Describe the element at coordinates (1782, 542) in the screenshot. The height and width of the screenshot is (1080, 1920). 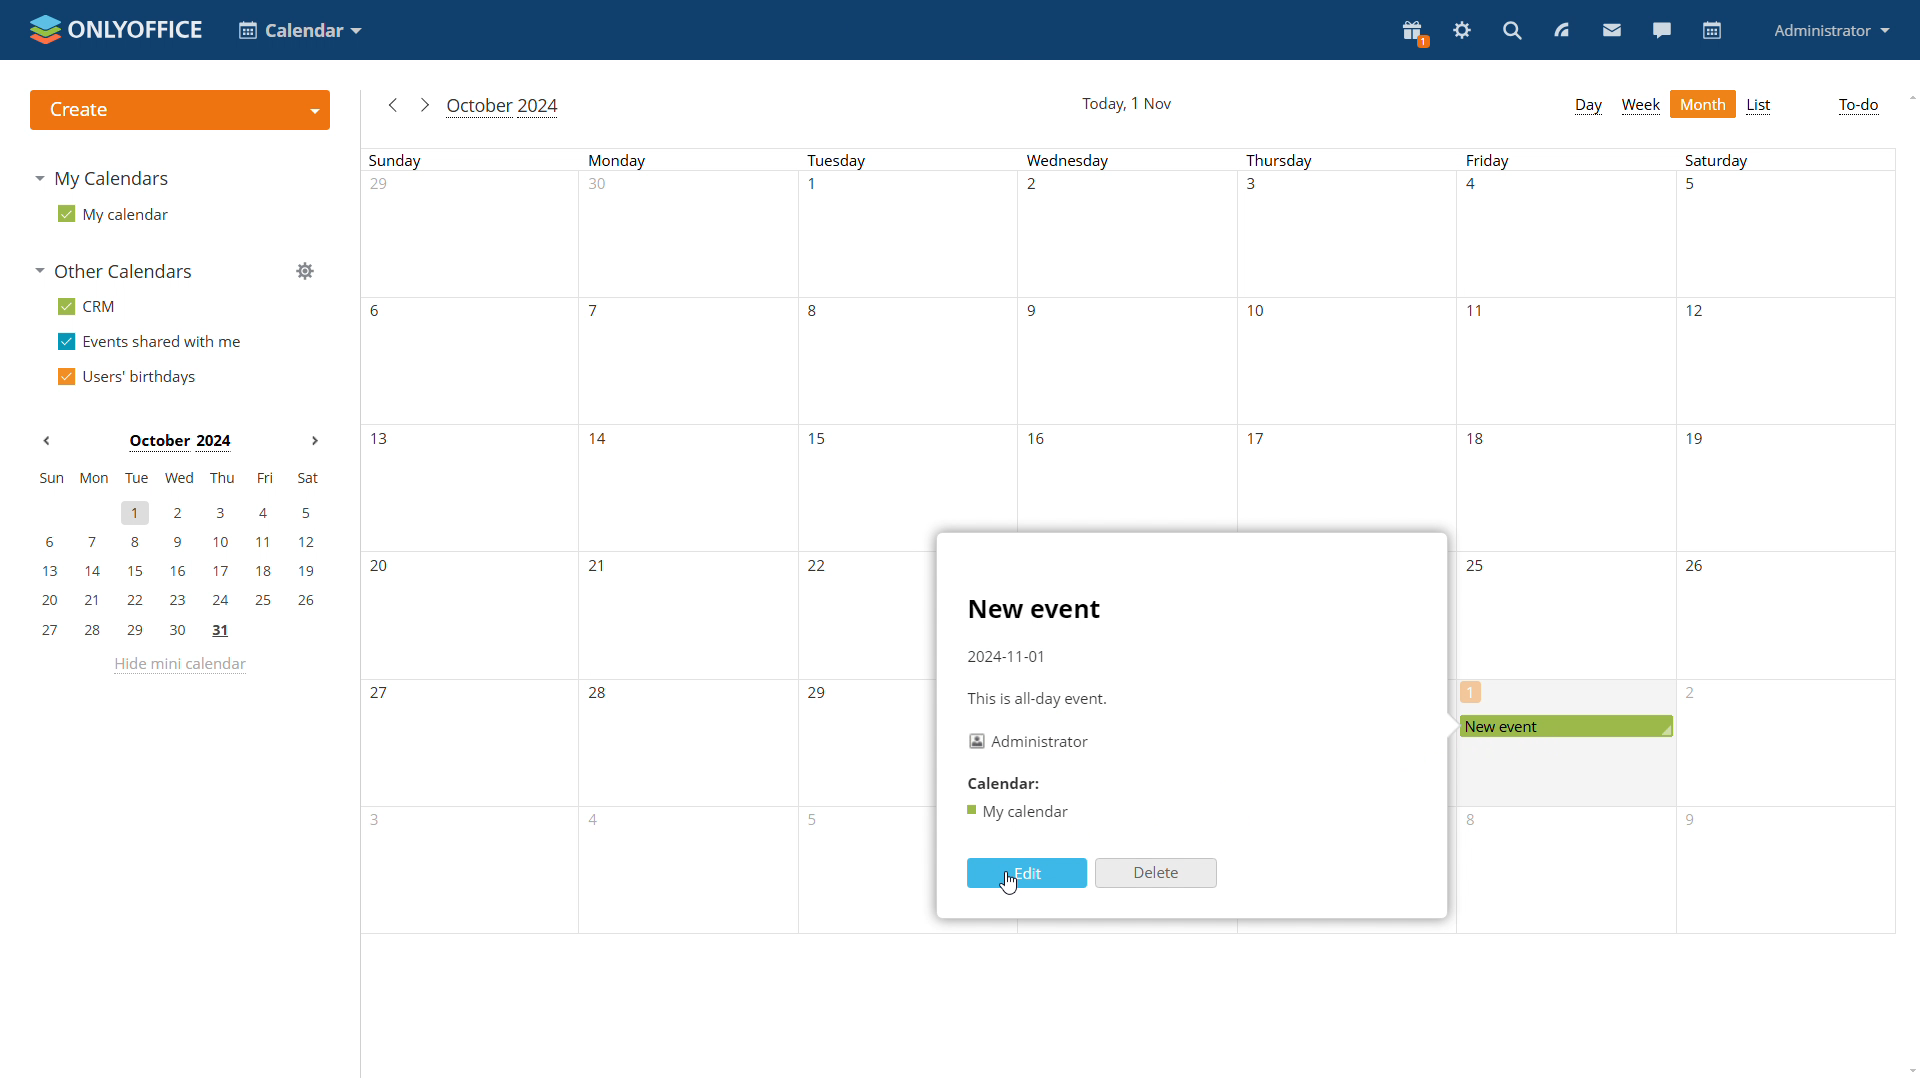
I see `Saturday` at that location.